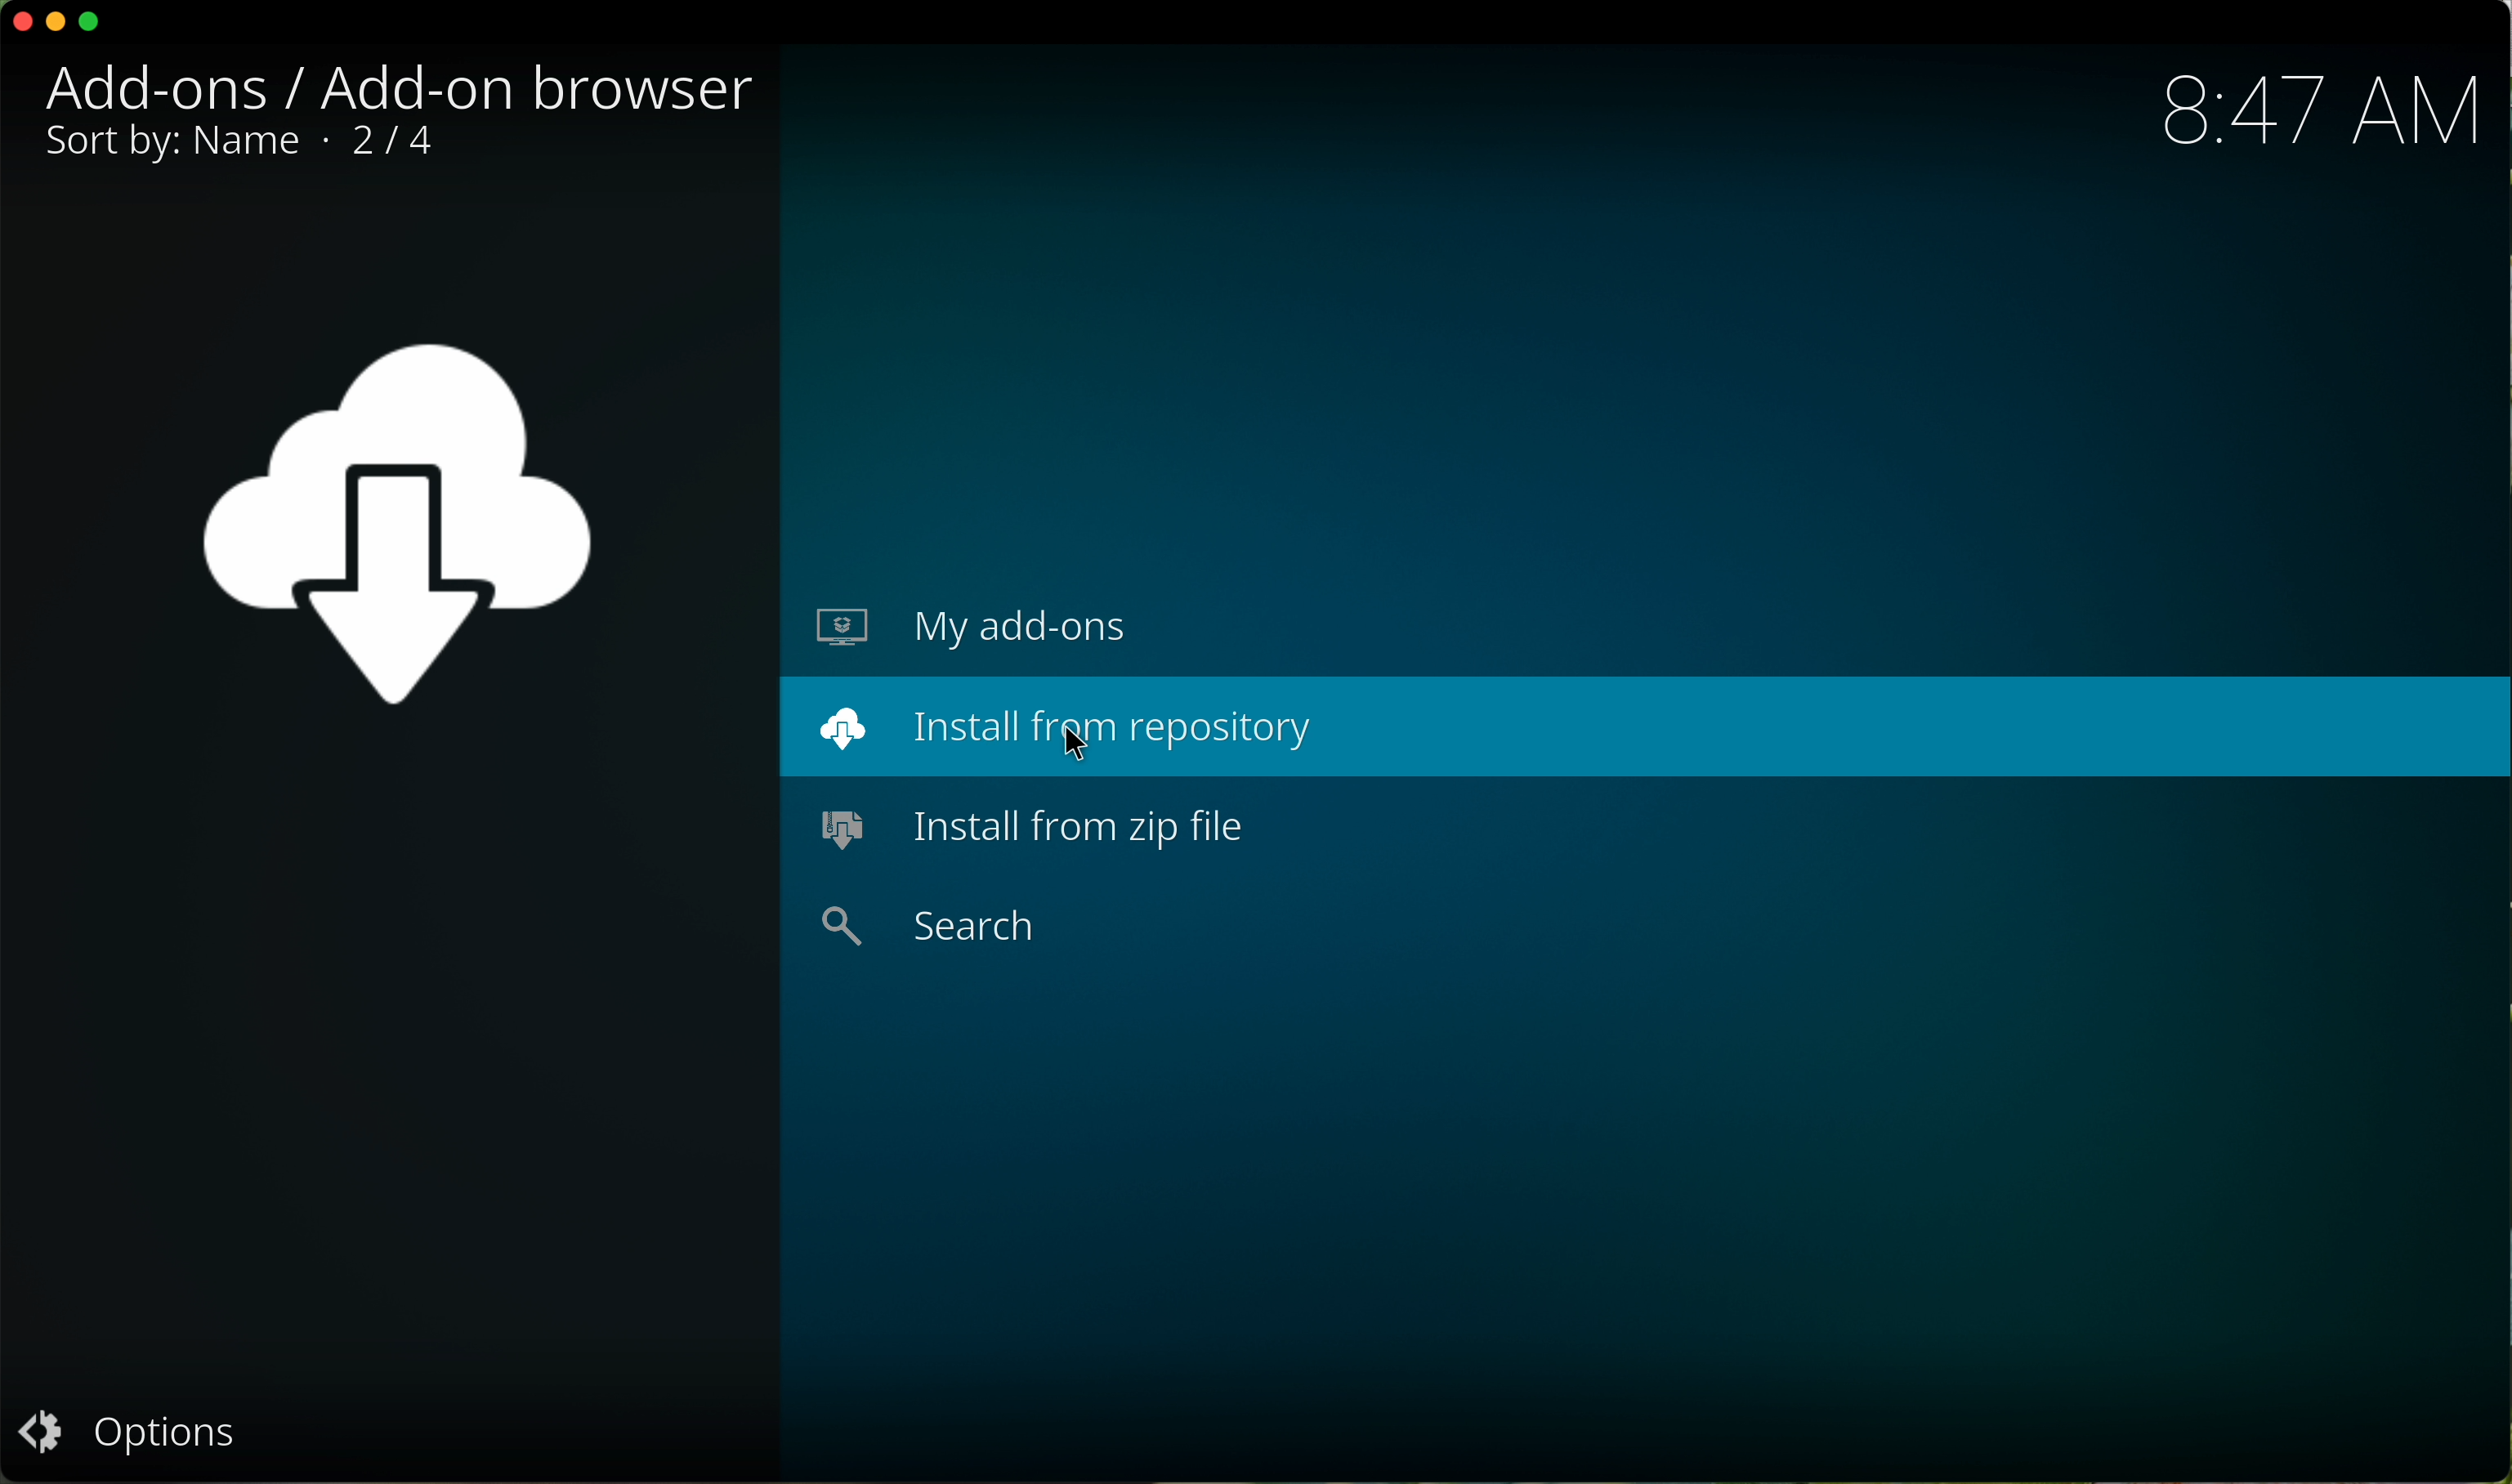  Describe the element at coordinates (17, 22) in the screenshot. I see `close` at that location.